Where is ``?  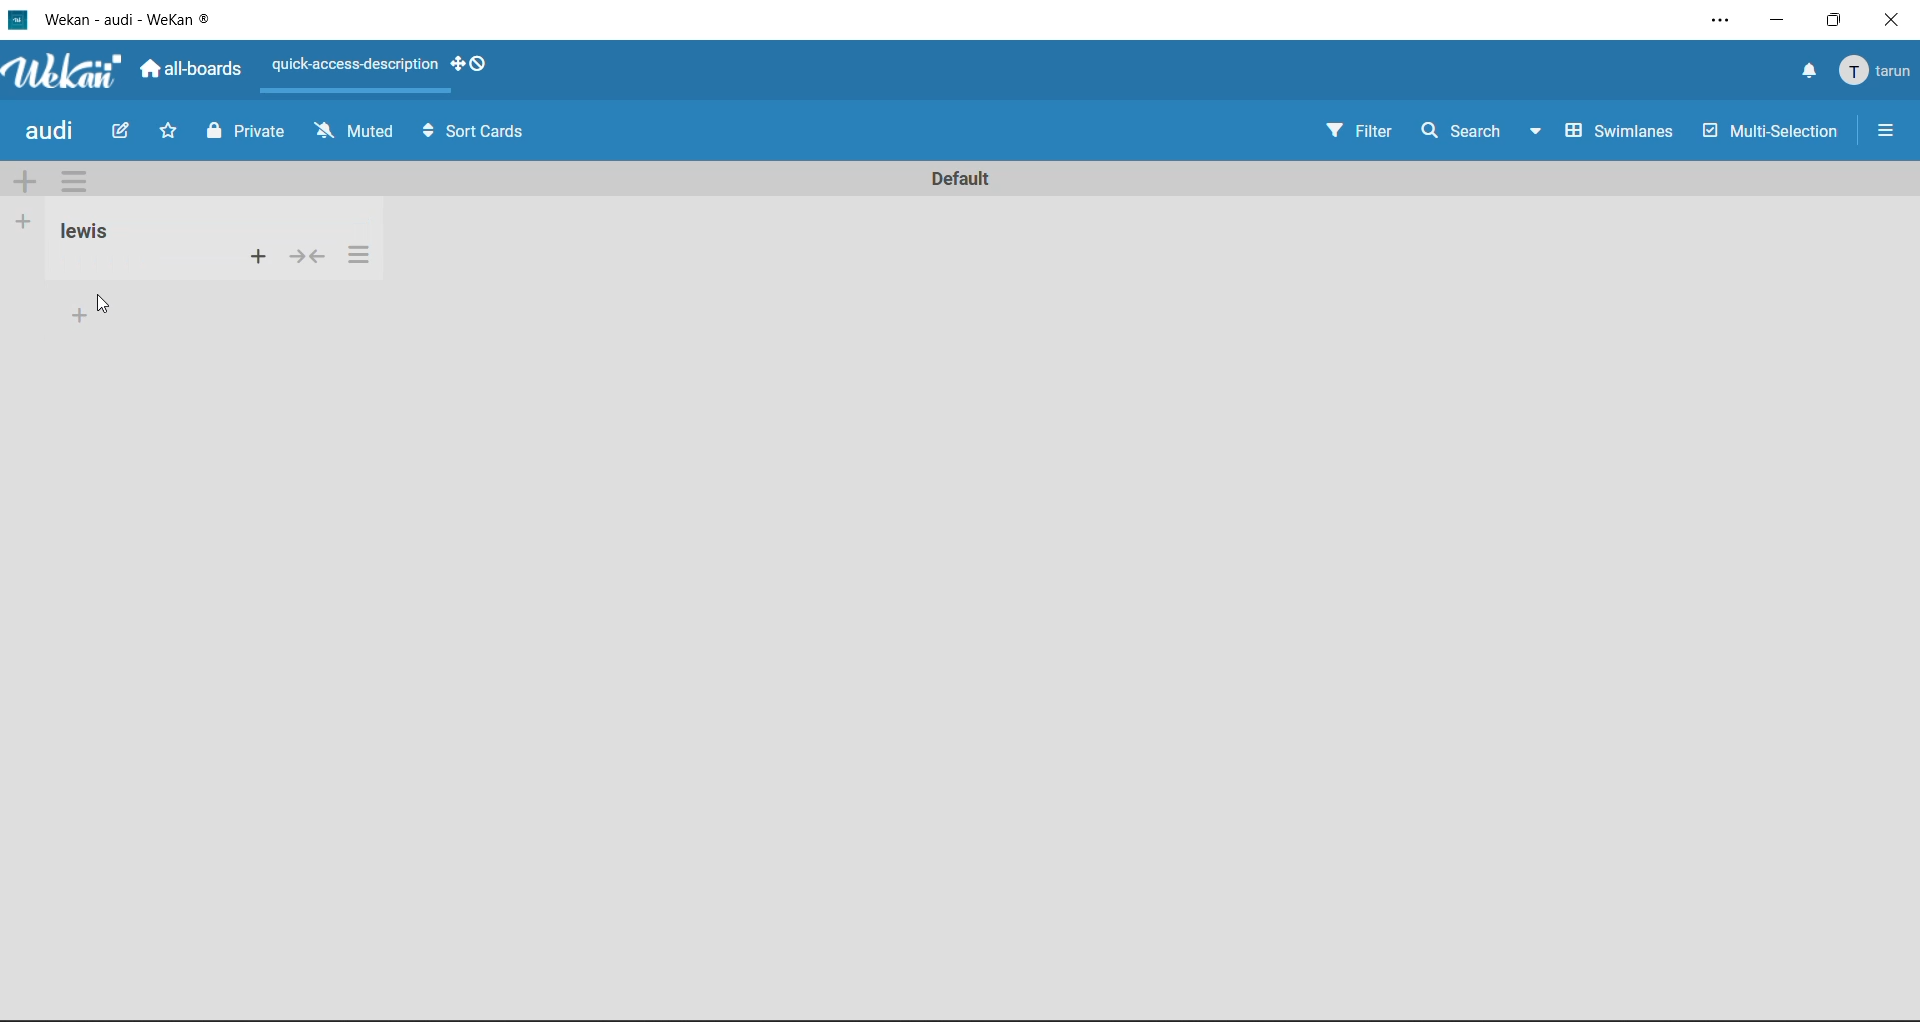
 is located at coordinates (83, 232).